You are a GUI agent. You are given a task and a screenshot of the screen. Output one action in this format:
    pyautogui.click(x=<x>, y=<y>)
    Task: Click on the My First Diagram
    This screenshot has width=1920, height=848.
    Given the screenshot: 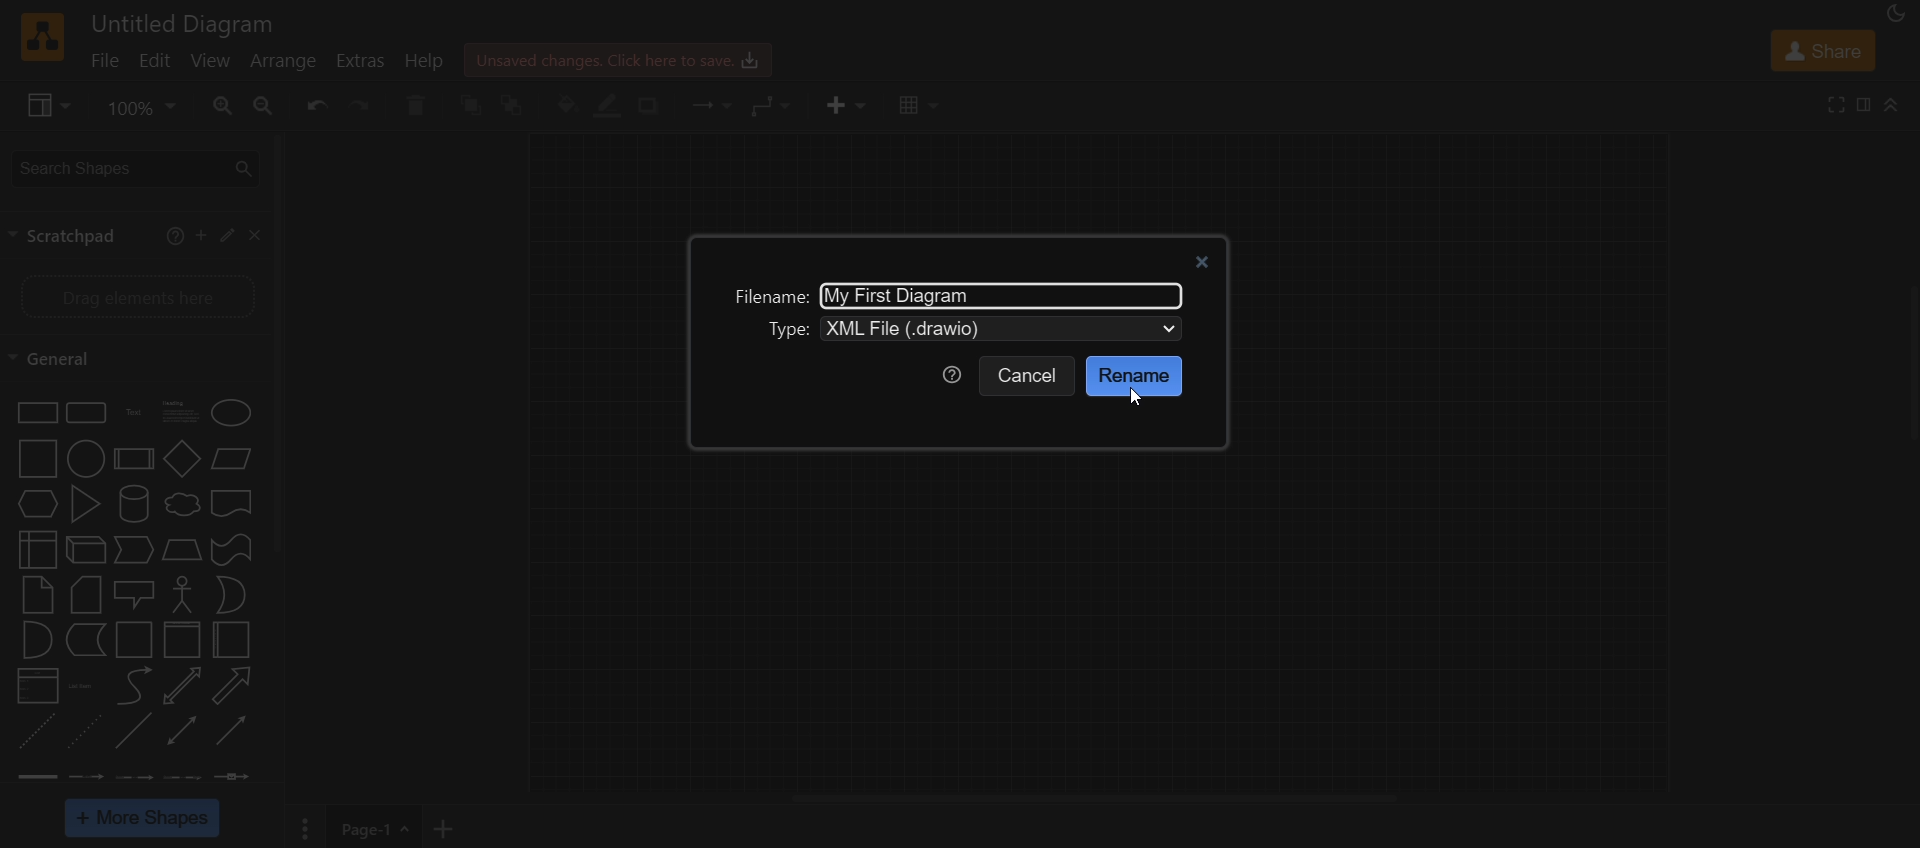 What is the action you would take?
    pyautogui.click(x=904, y=294)
    